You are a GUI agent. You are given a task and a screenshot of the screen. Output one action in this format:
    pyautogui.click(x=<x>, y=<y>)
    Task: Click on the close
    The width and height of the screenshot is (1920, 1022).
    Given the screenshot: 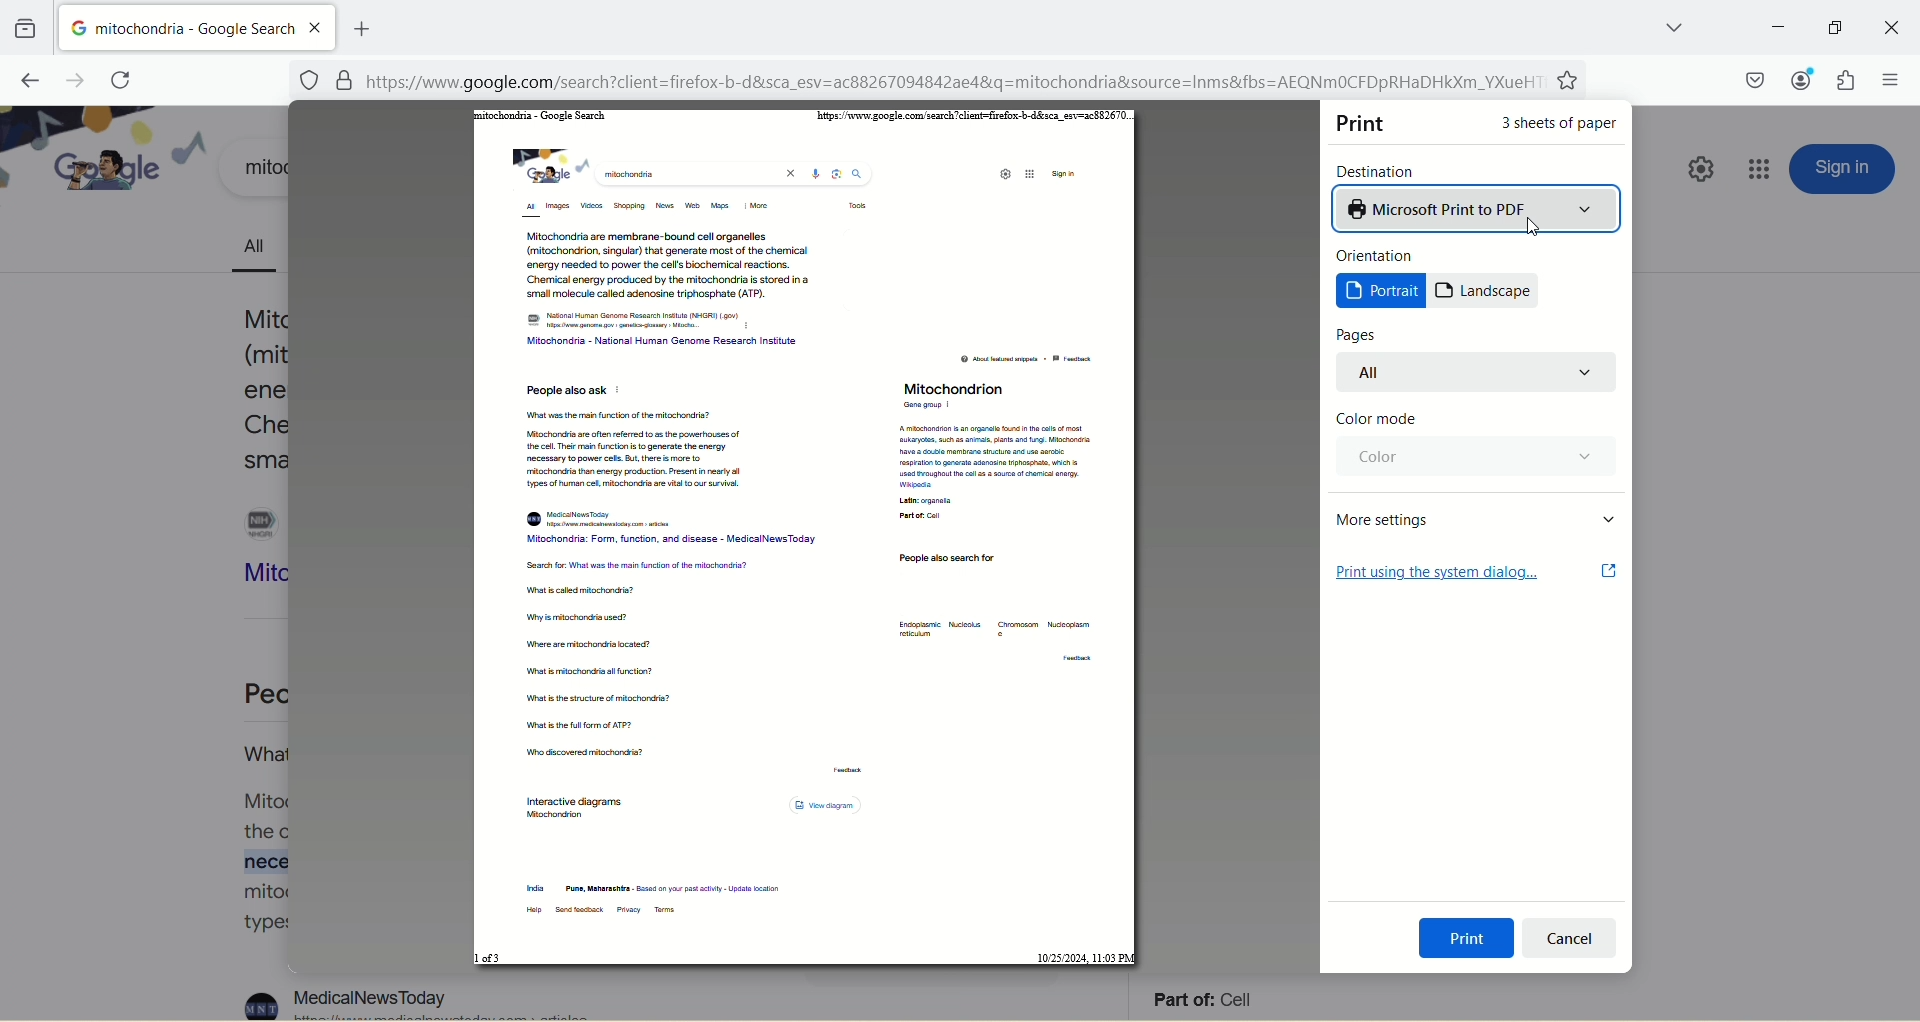 What is the action you would take?
    pyautogui.click(x=1888, y=27)
    